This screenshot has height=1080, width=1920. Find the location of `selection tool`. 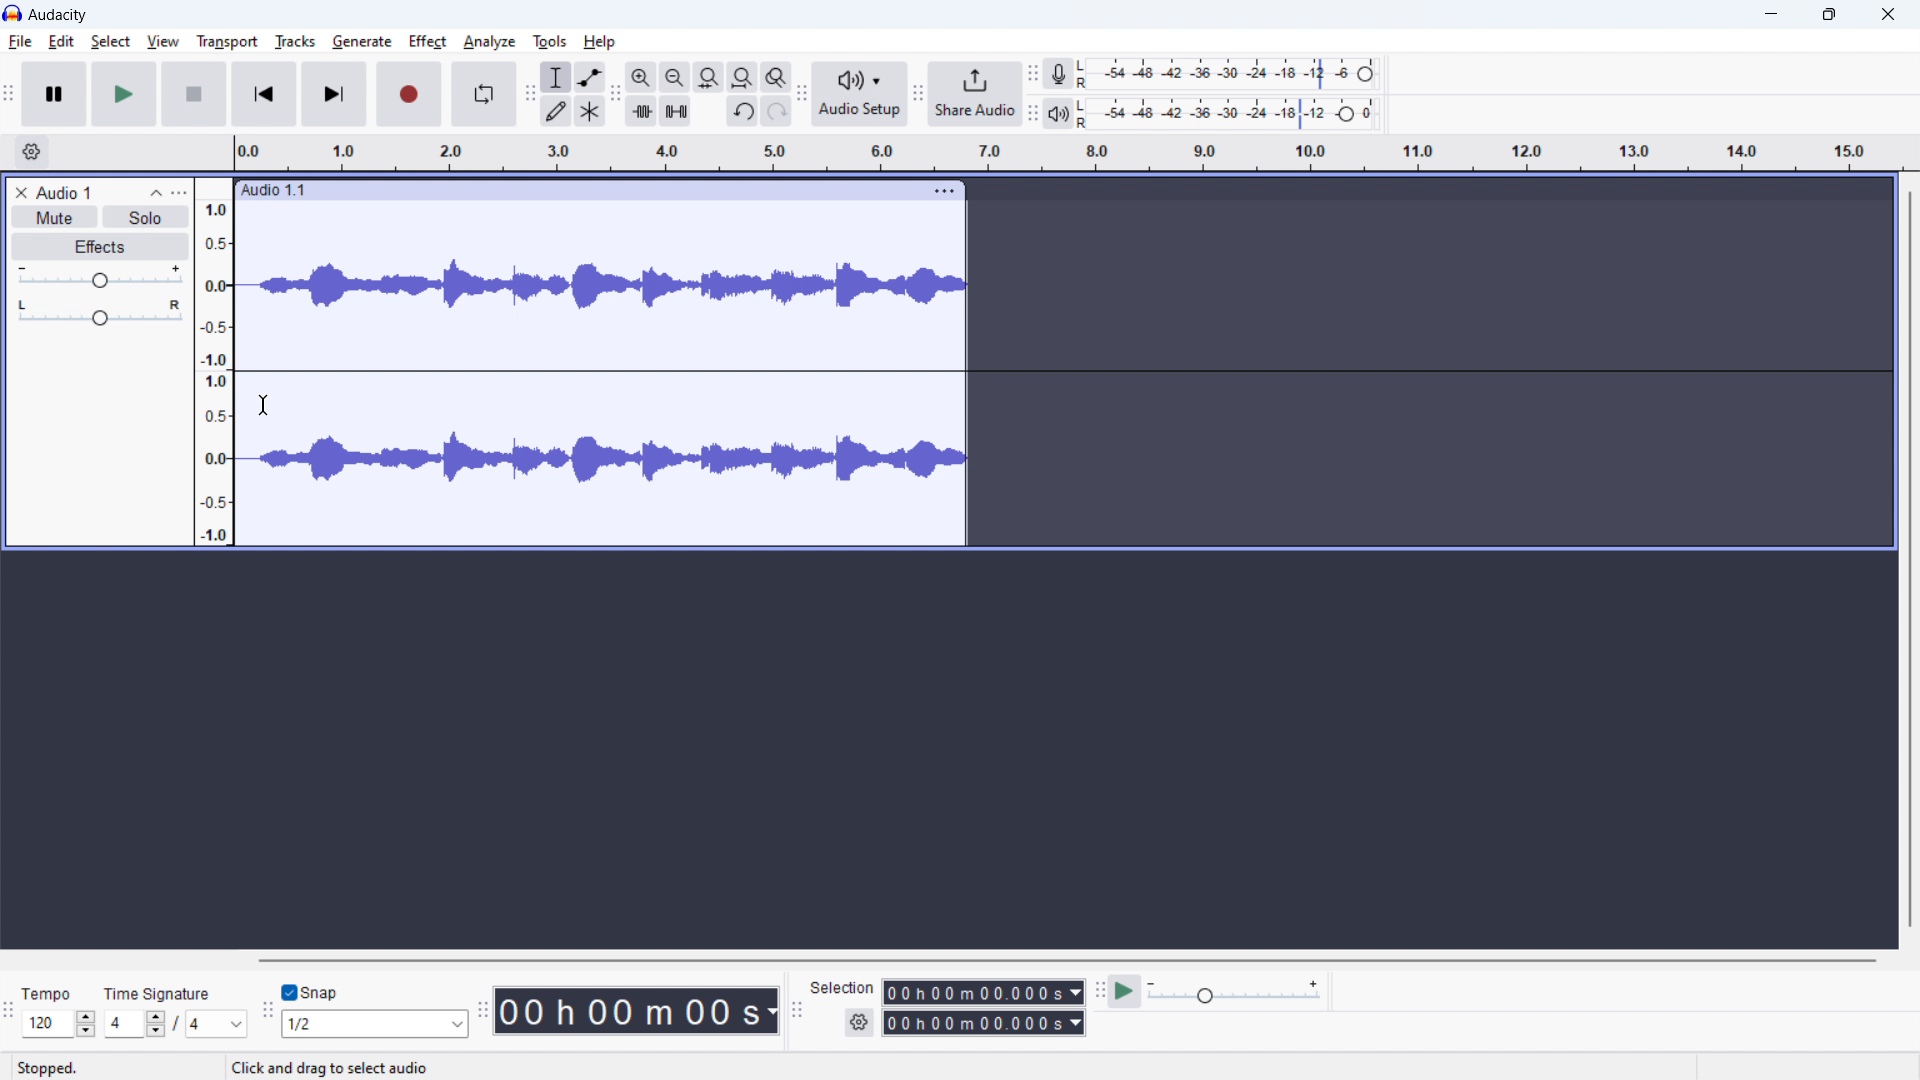

selection tool is located at coordinates (555, 77).